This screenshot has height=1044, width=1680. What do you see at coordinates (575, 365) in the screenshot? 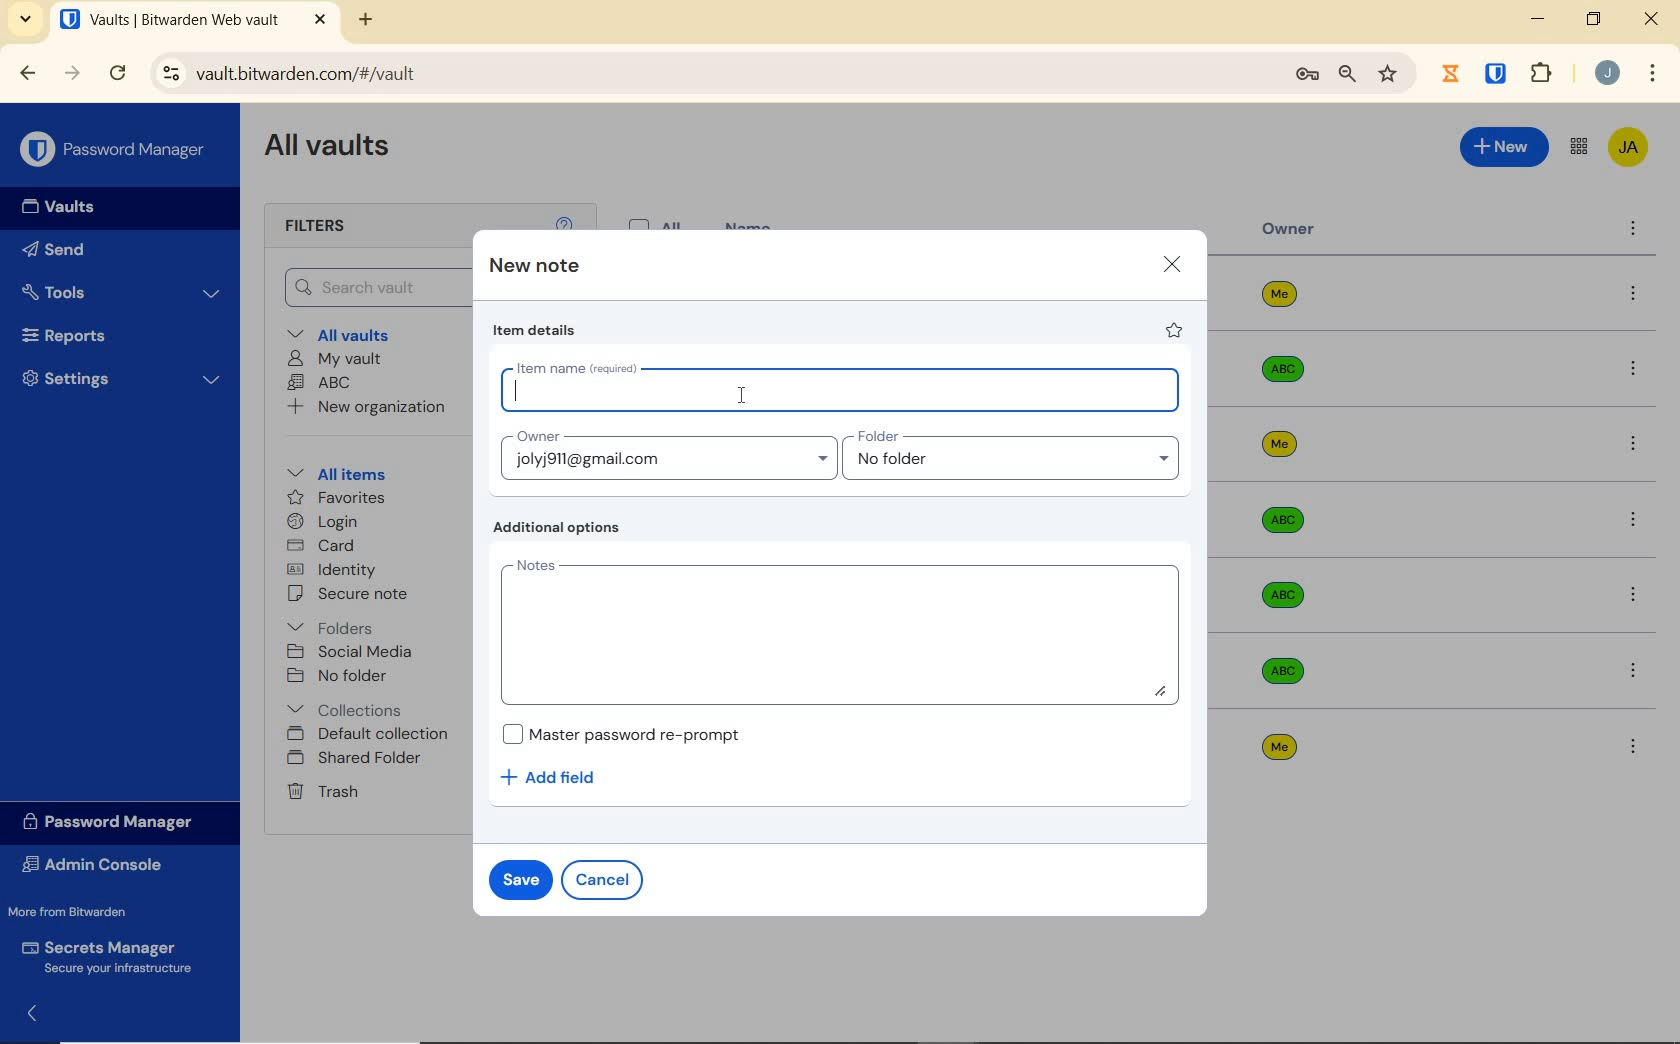
I see `Item name (required)` at bounding box center [575, 365].